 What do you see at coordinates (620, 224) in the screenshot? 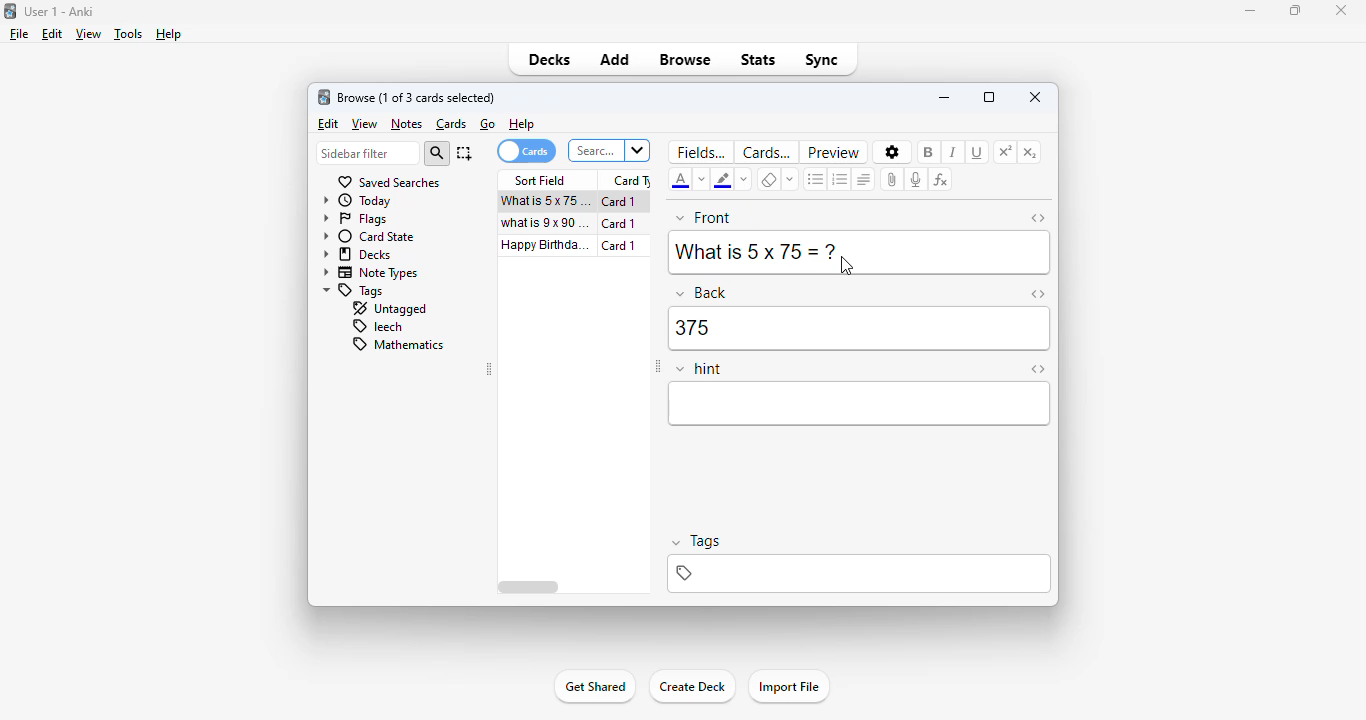
I see `card 1` at bounding box center [620, 224].